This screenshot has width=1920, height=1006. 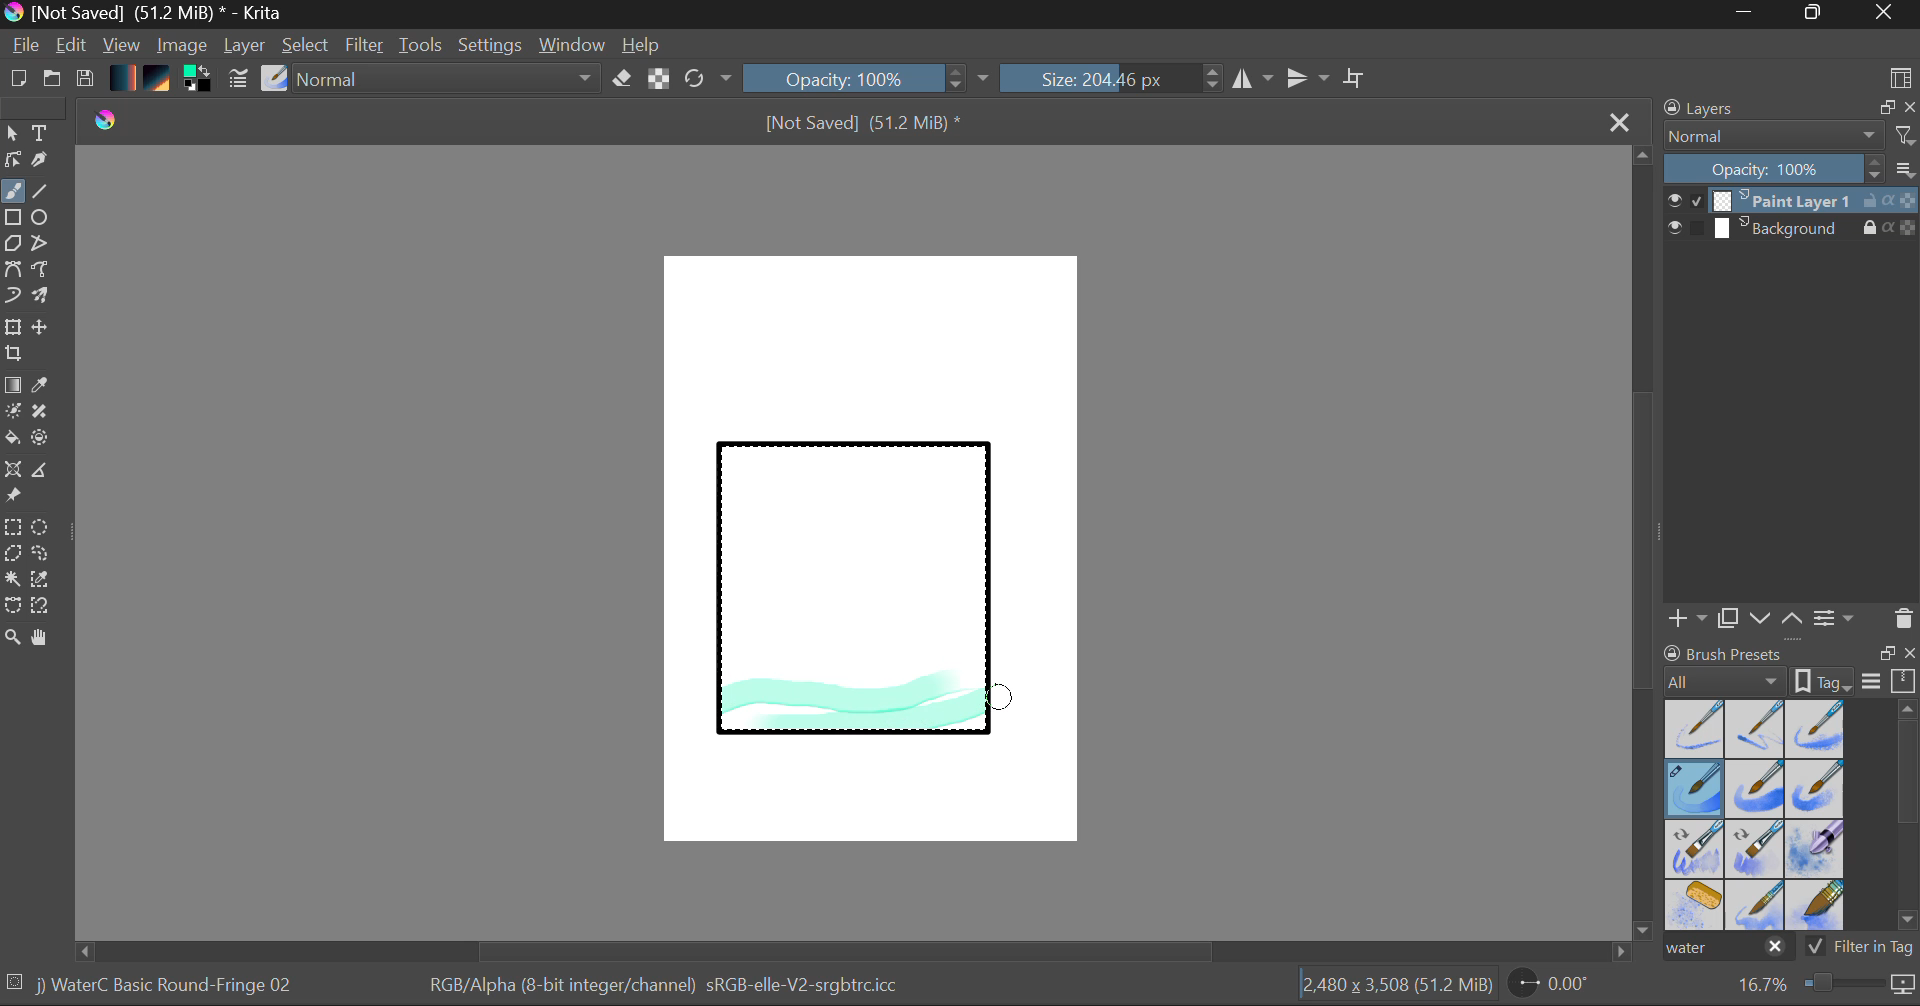 I want to click on Dynamic Brush, so click(x=12, y=296).